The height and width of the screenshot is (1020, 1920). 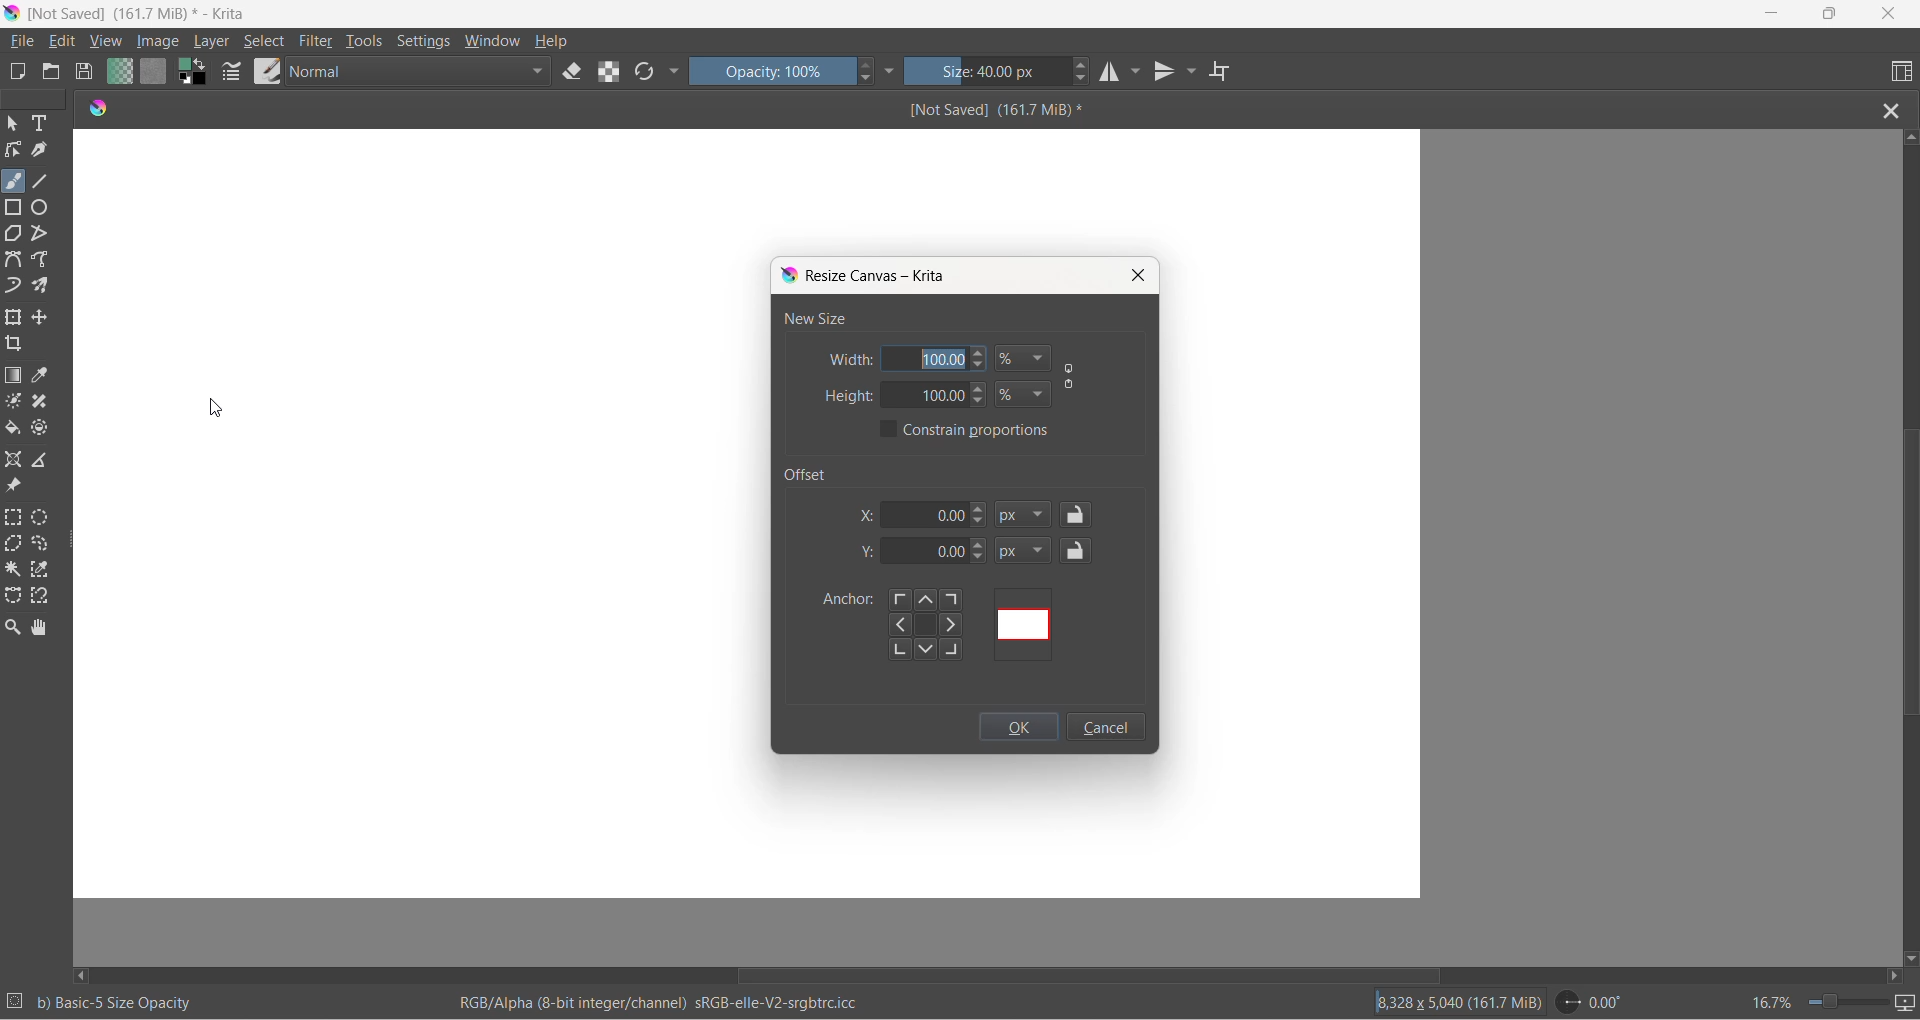 What do you see at coordinates (14, 431) in the screenshot?
I see `fill color` at bounding box center [14, 431].